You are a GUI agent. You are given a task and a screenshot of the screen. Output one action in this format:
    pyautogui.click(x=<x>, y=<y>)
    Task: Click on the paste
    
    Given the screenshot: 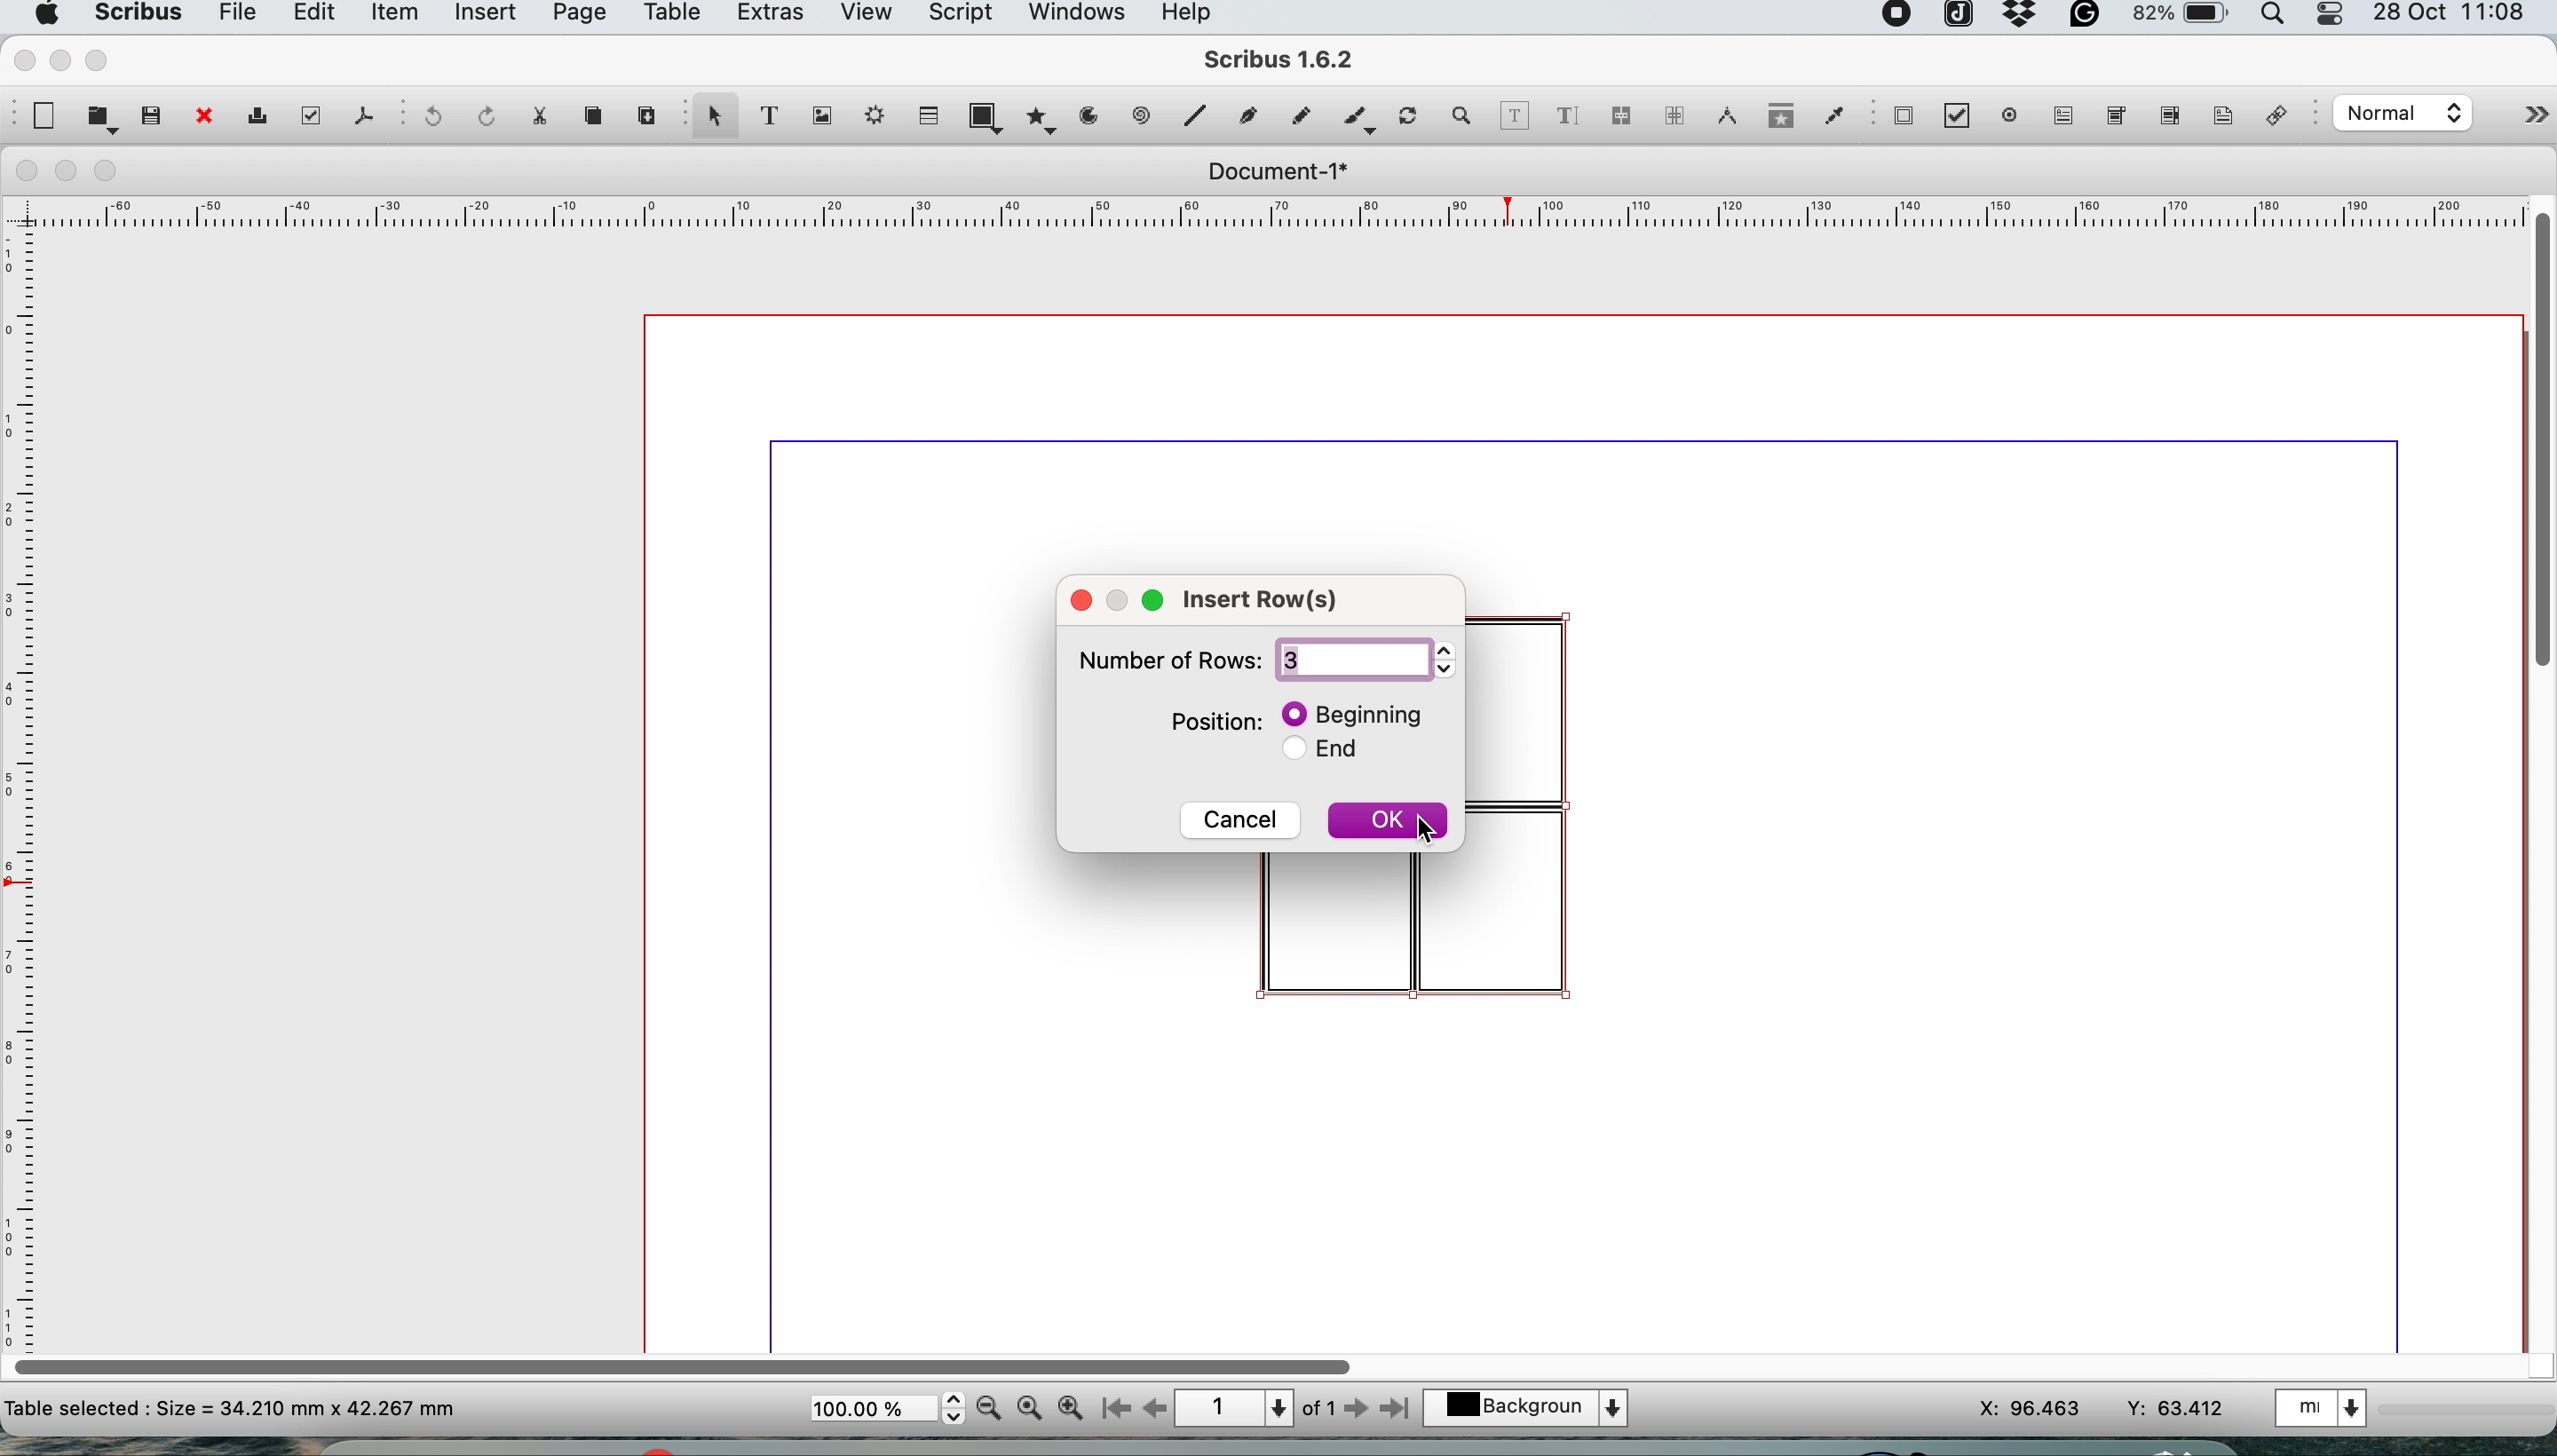 What is the action you would take?
    pyautogui.click(x=644, y=112)
    